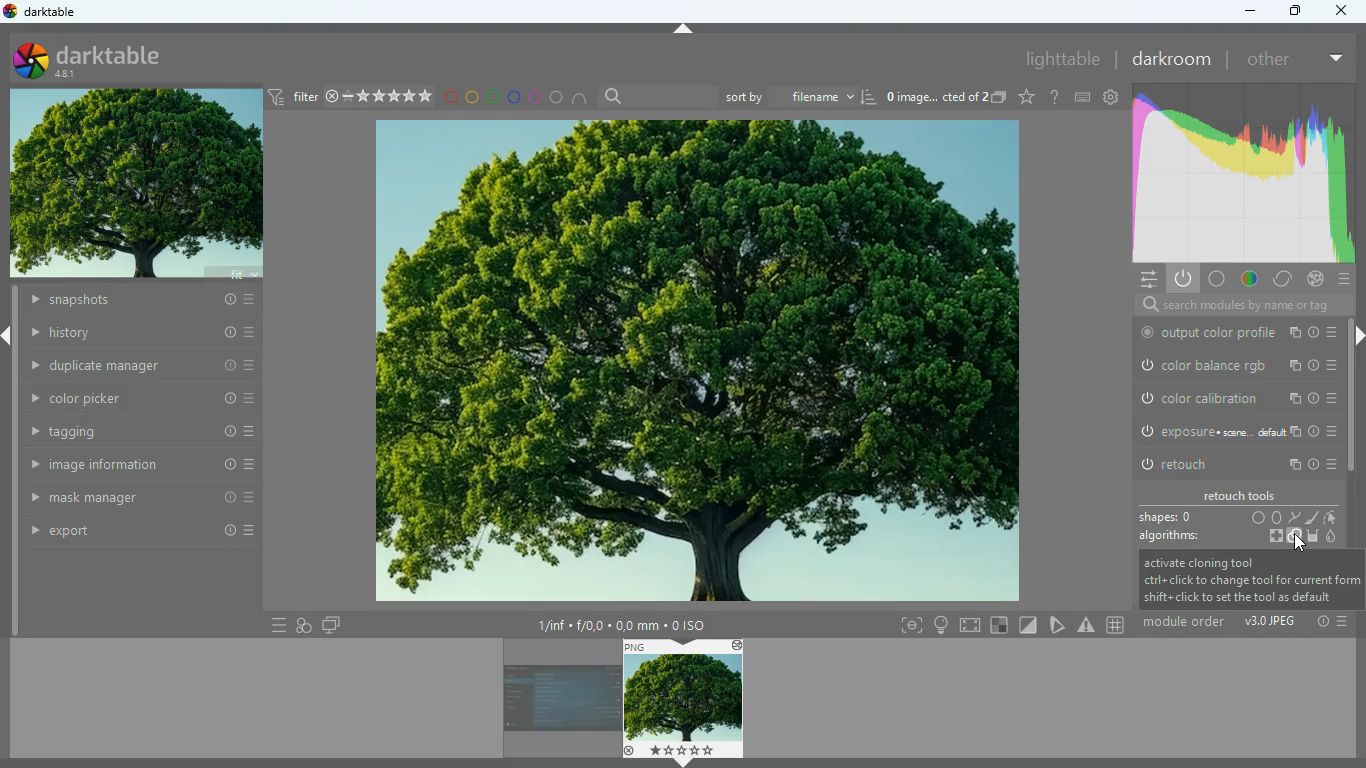 The image size is (1366, 768). Describe the element at coordinates (146, 302) in the screenshot. I see `snapshots` at that location.